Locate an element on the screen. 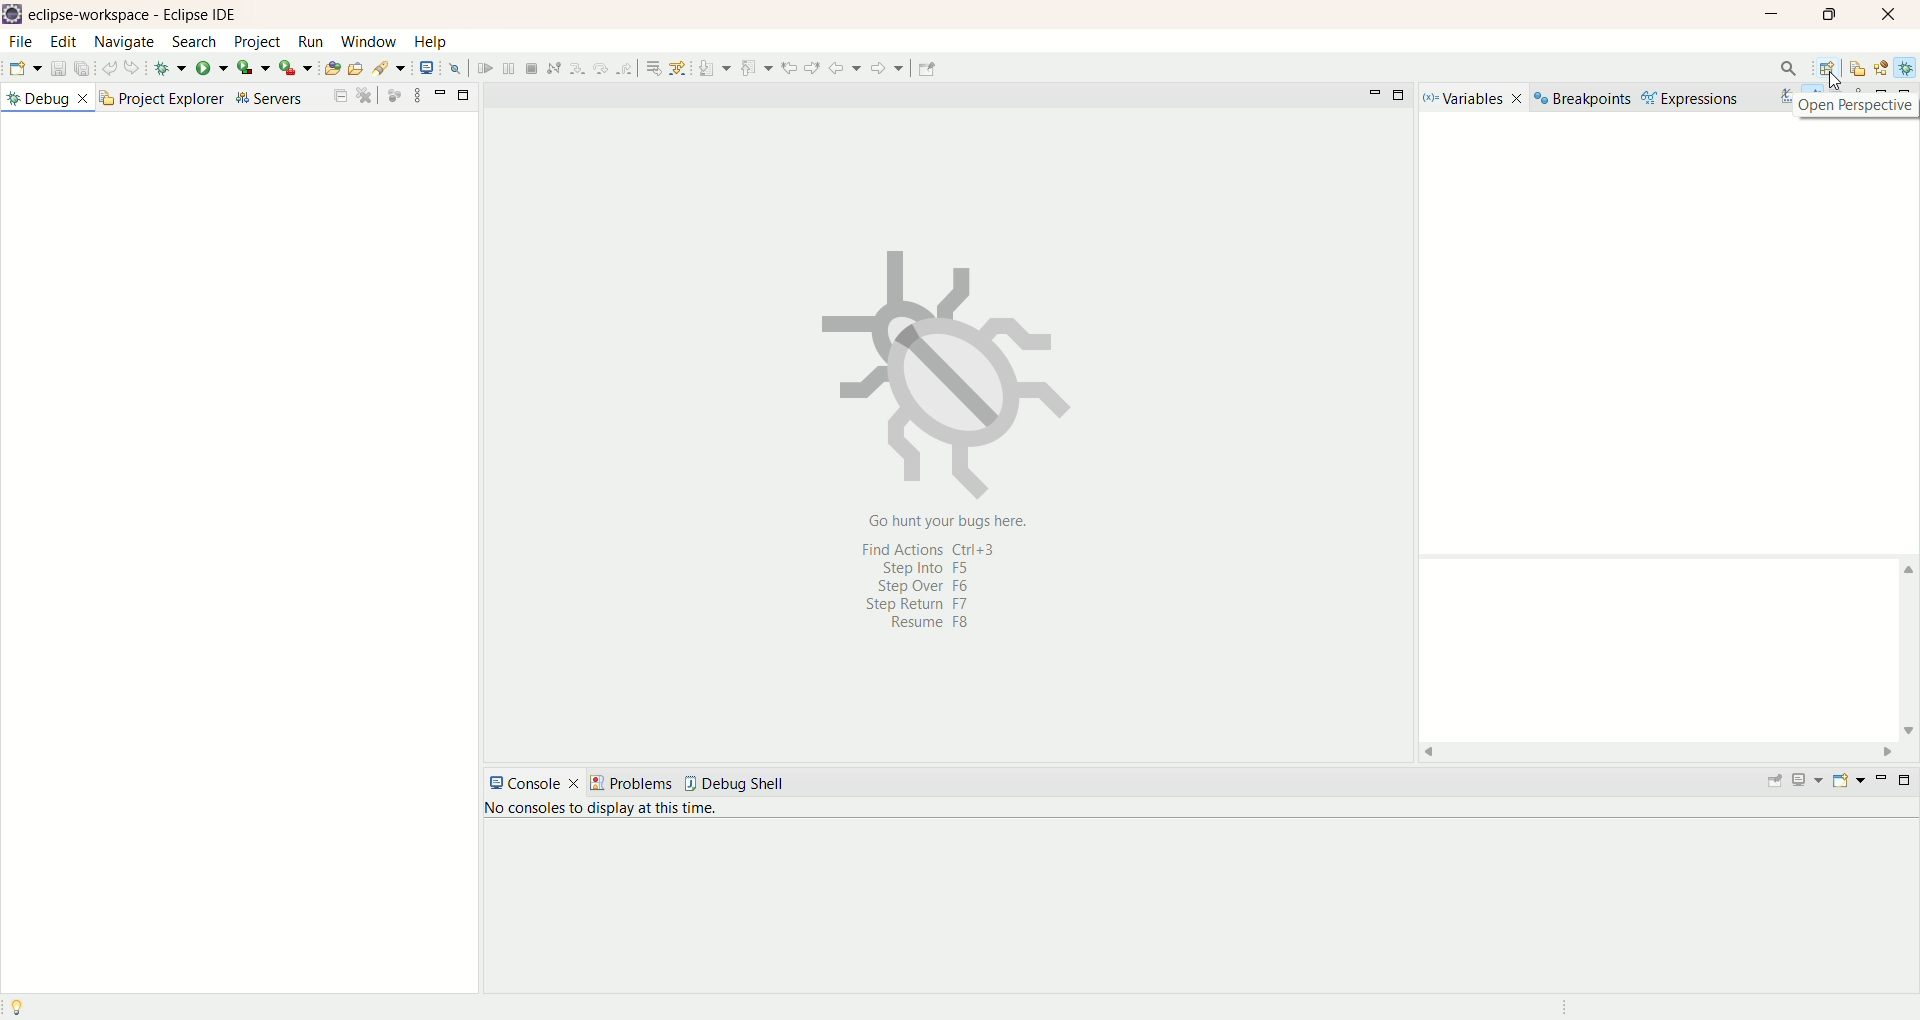 The width and height of the screenshot is (1920, 1020). step over is located at coordinates (745, 68).